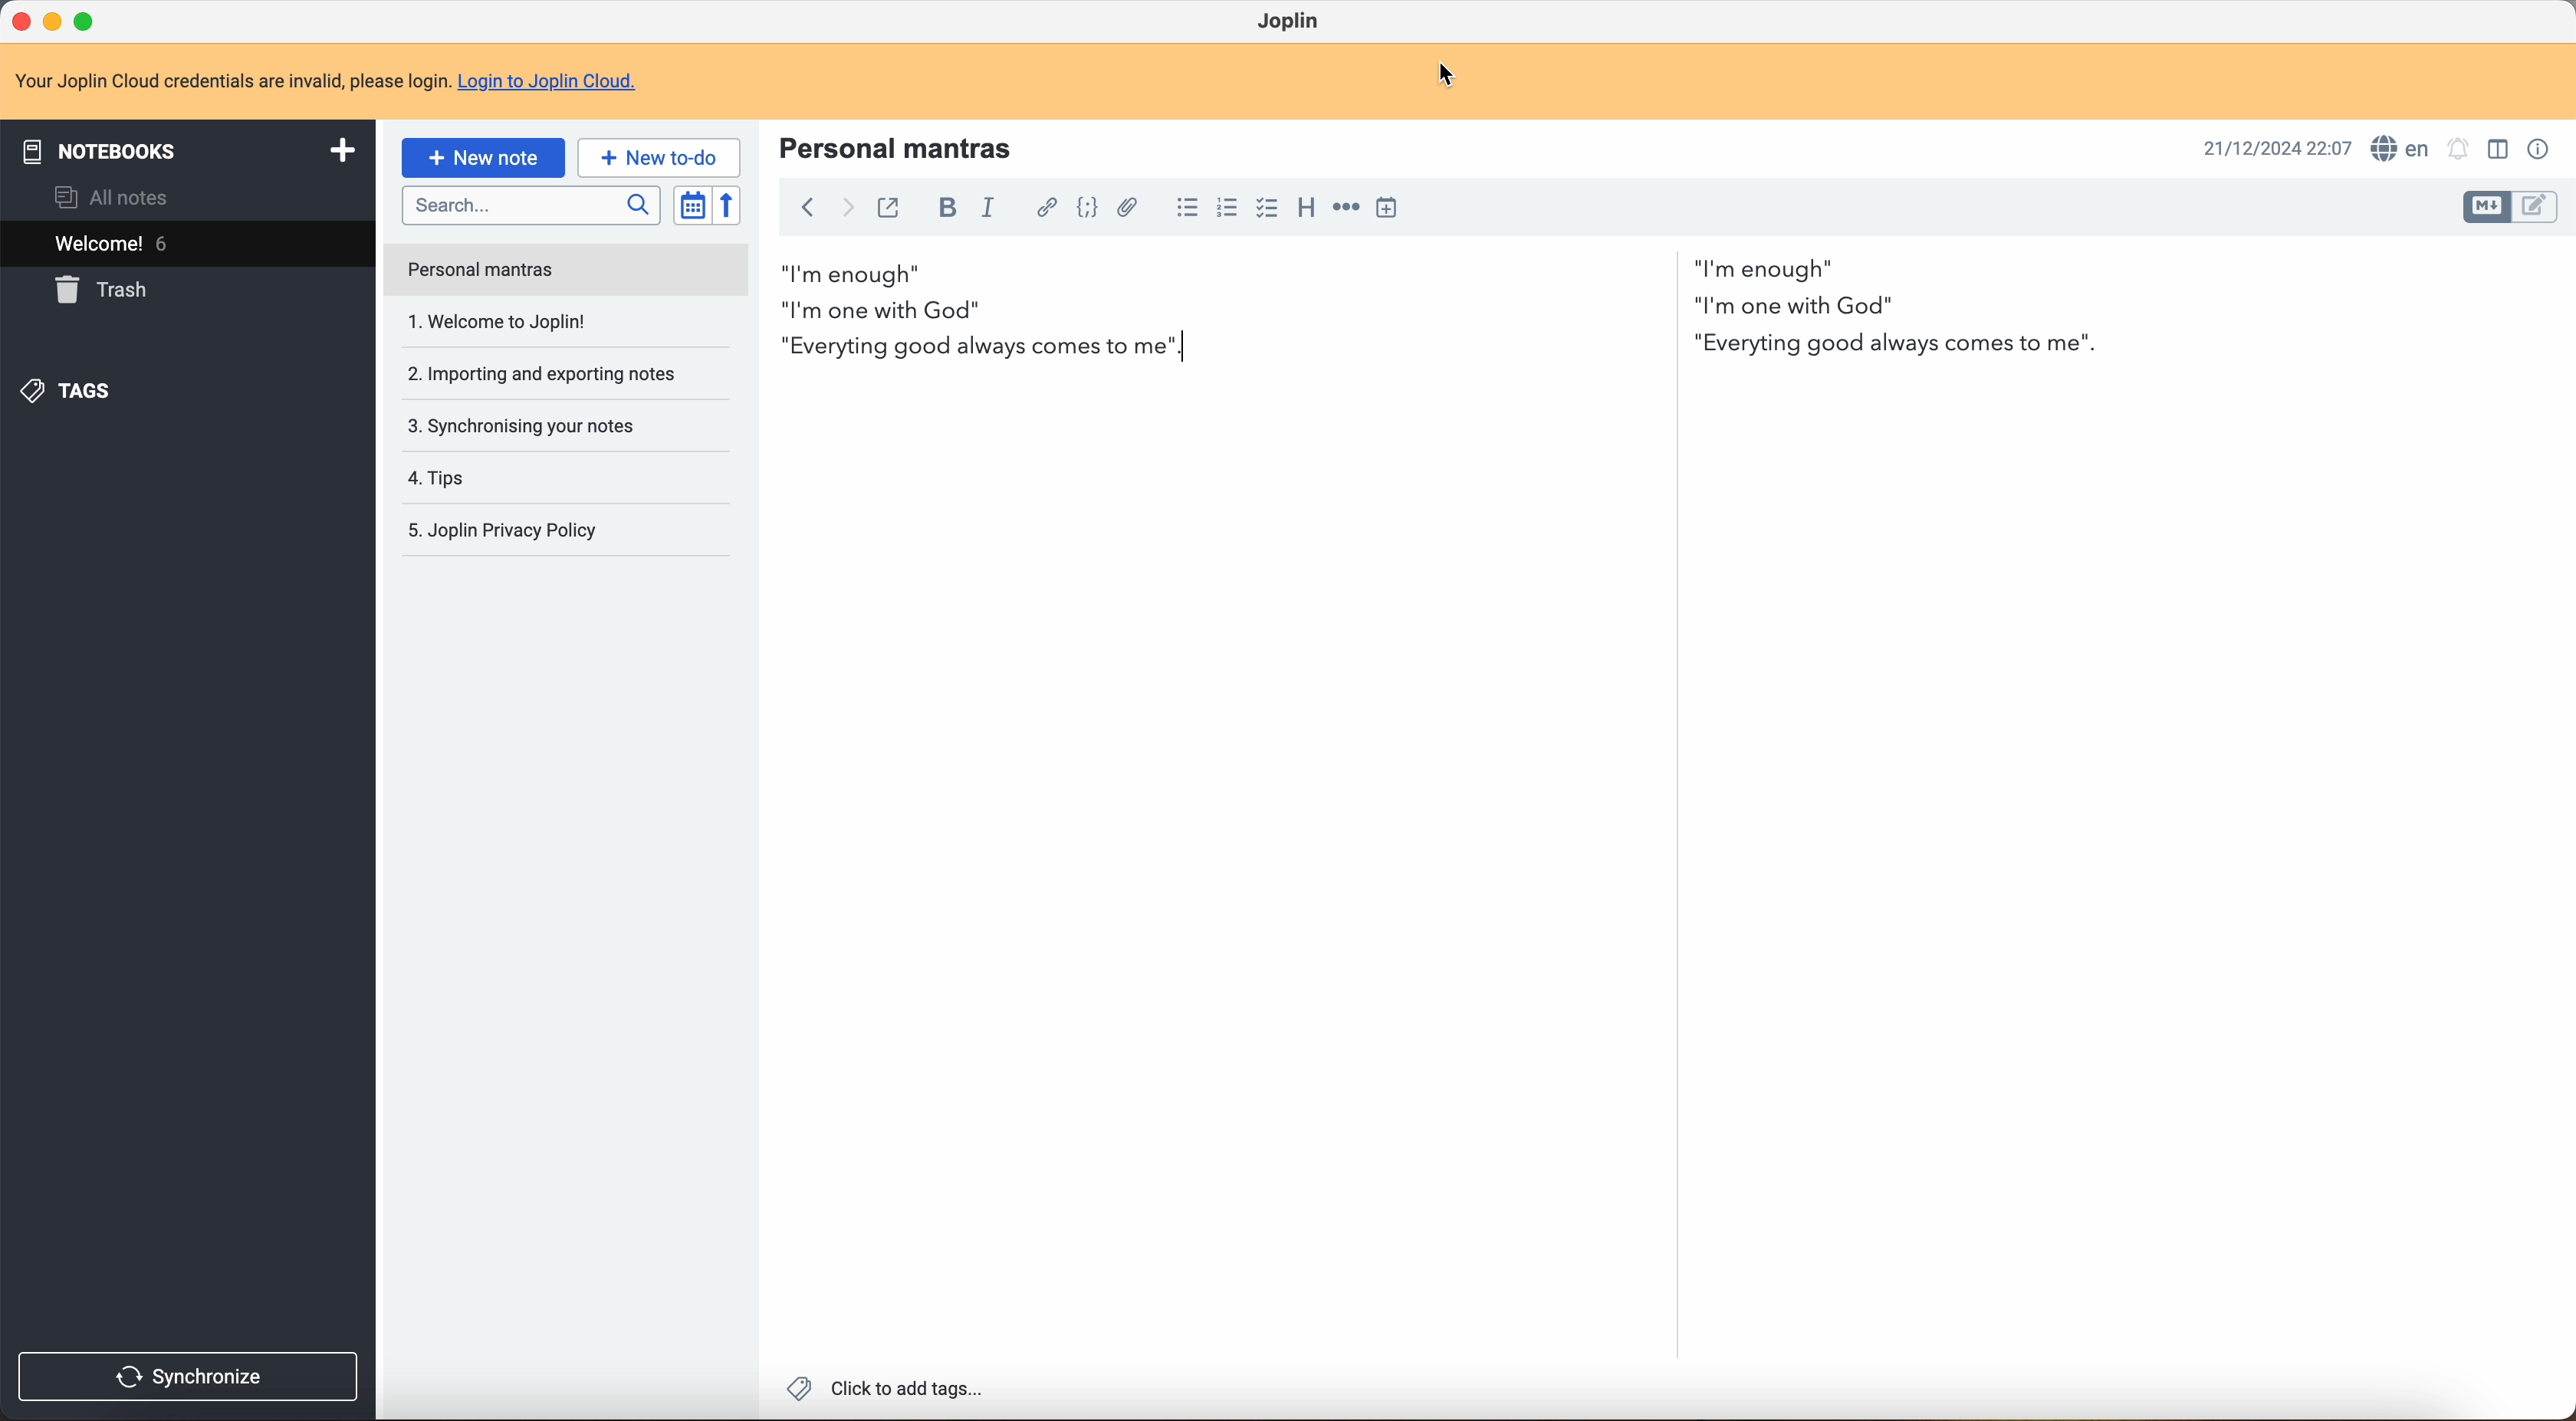 Image resolution: width=2576 pixels, height=1421 pixels. What do you see at coordinates (484, 159) in the screenshot?
I see `click on new note` at bounding box center [484, 159].